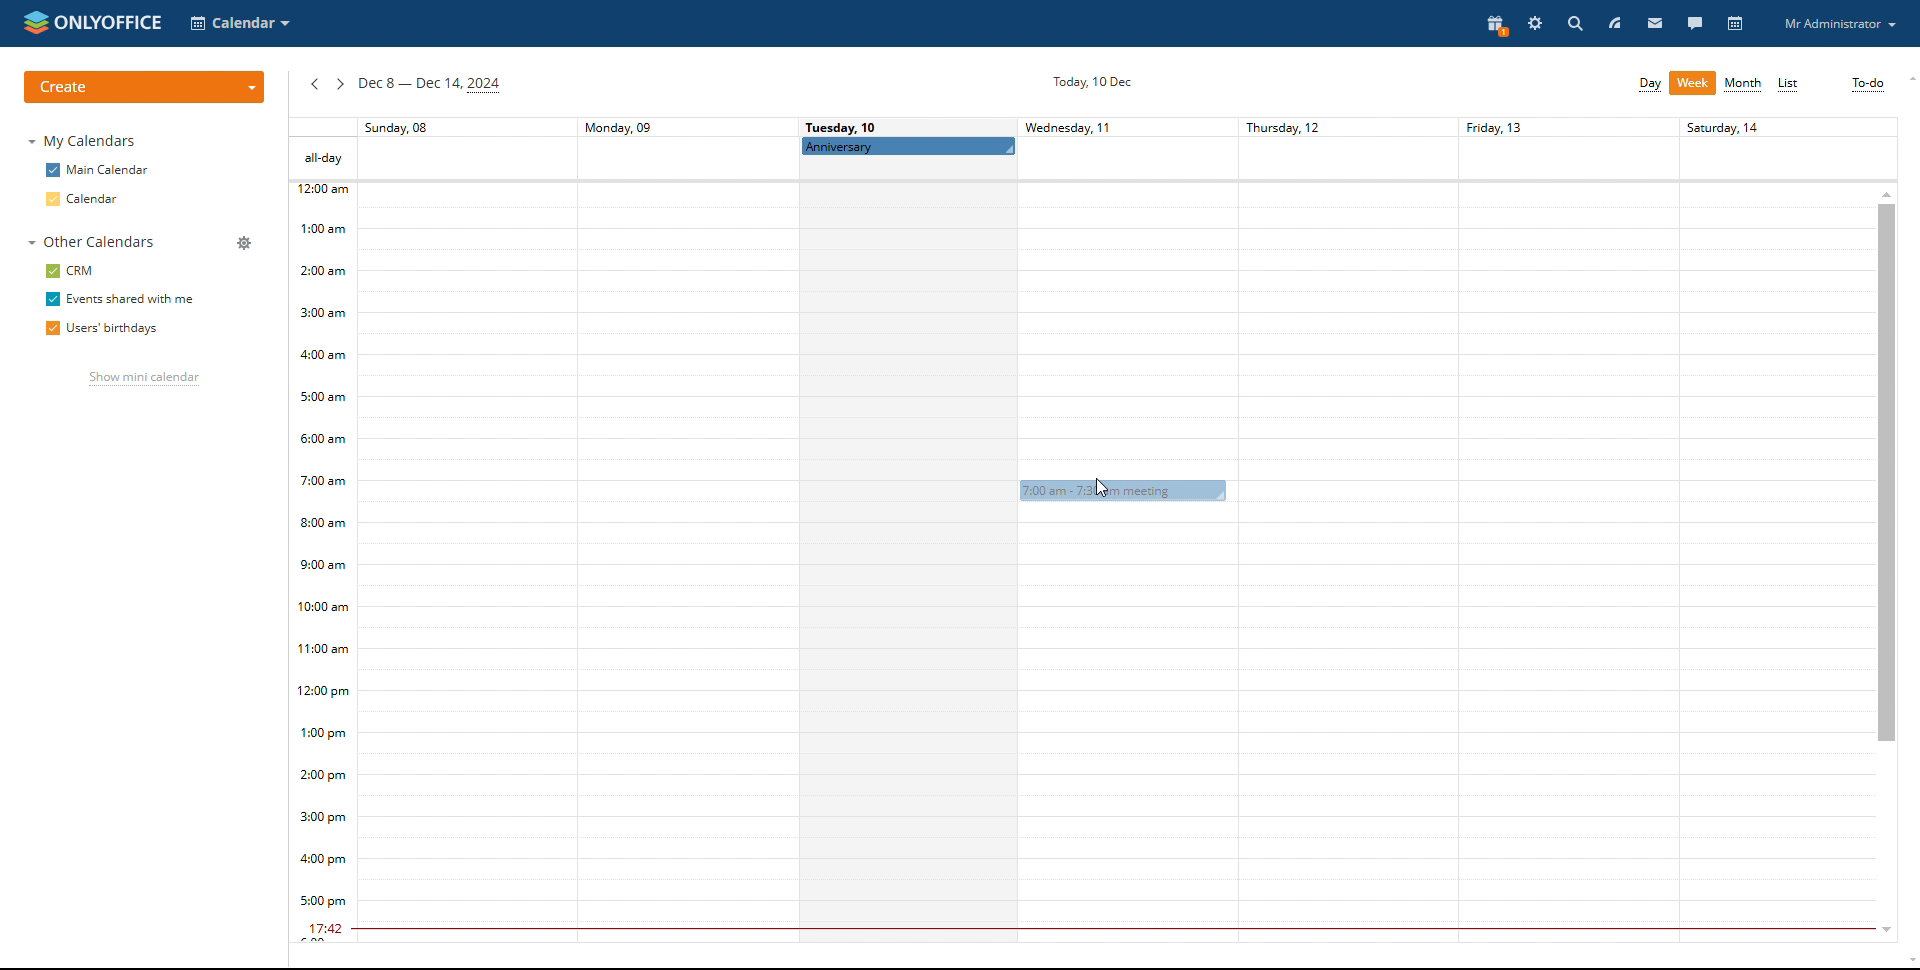 This screenshot has width=1920, height=970. What do you see at coordinates (1693, 83) in the screenshot?
I see `week view` at bounding box center [1693, 83].